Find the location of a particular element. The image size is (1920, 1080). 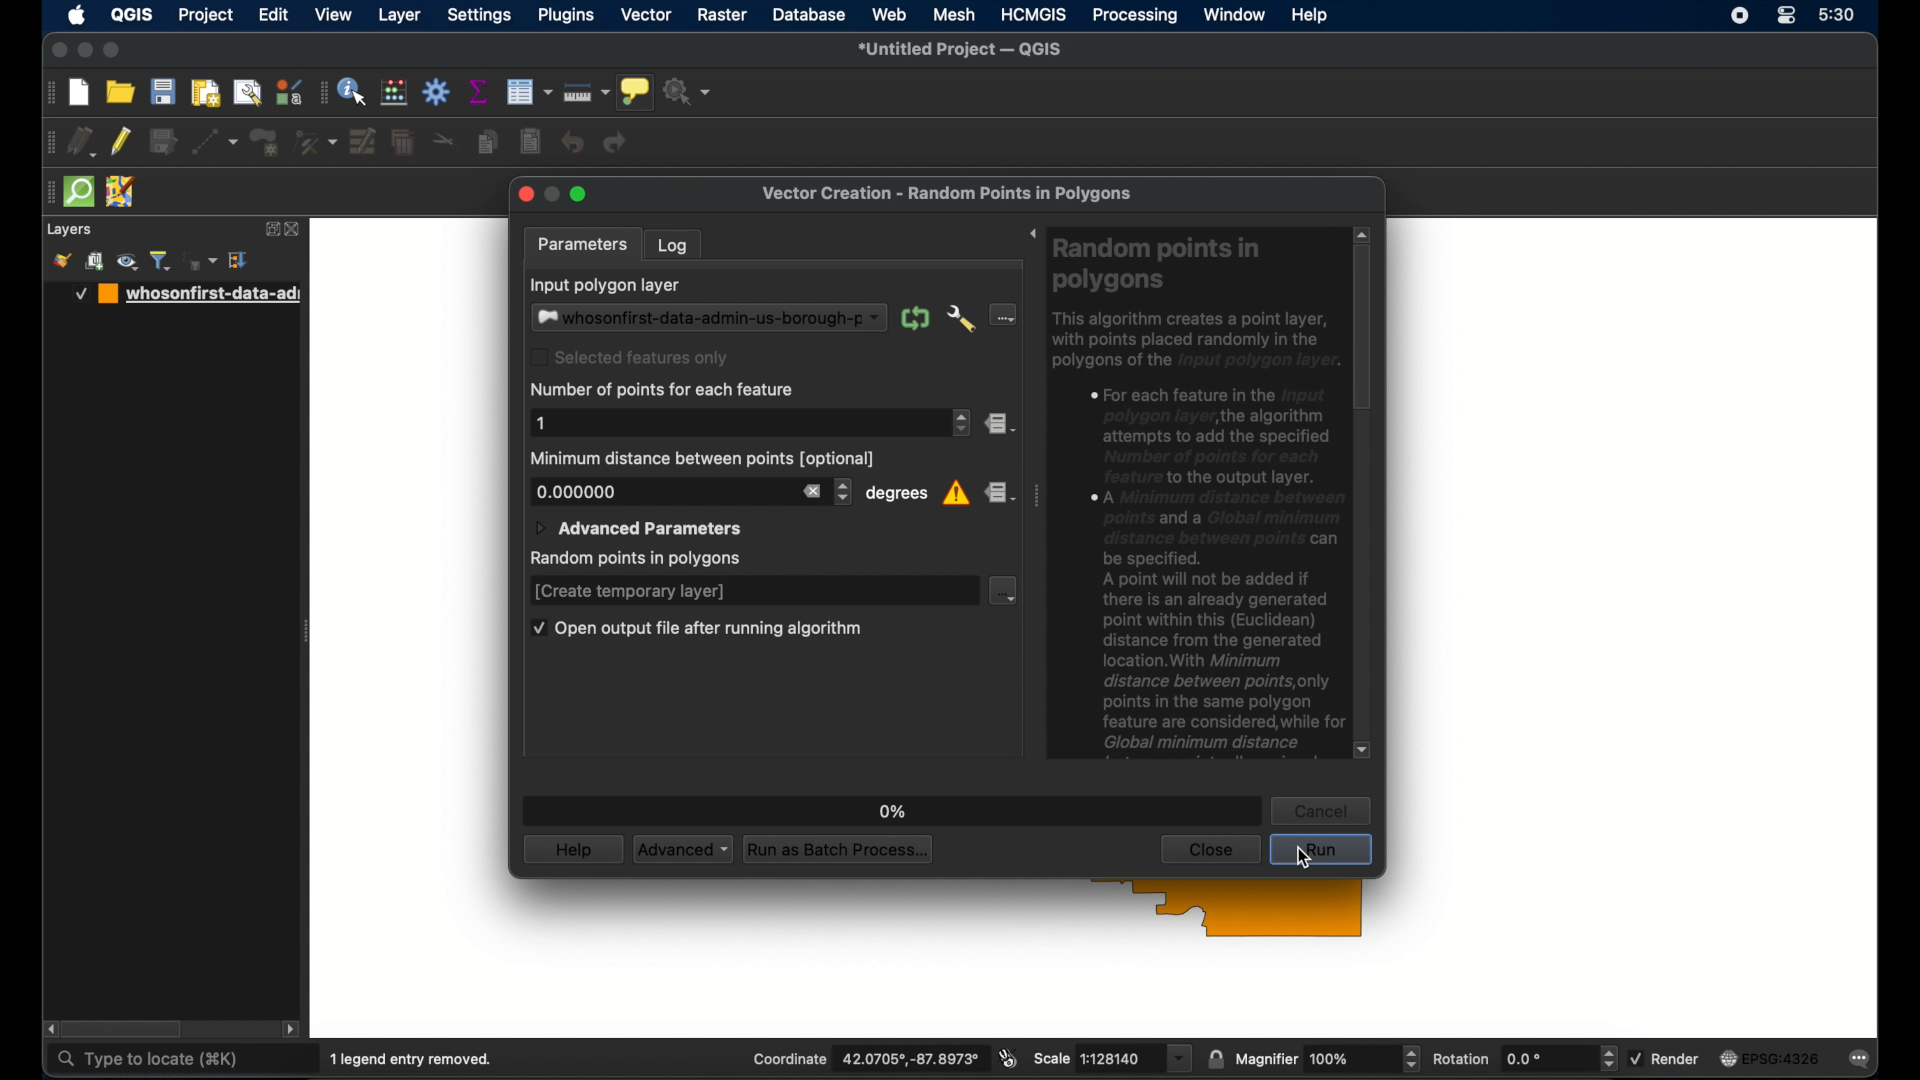

advanced is located at coordinates (683, 850).